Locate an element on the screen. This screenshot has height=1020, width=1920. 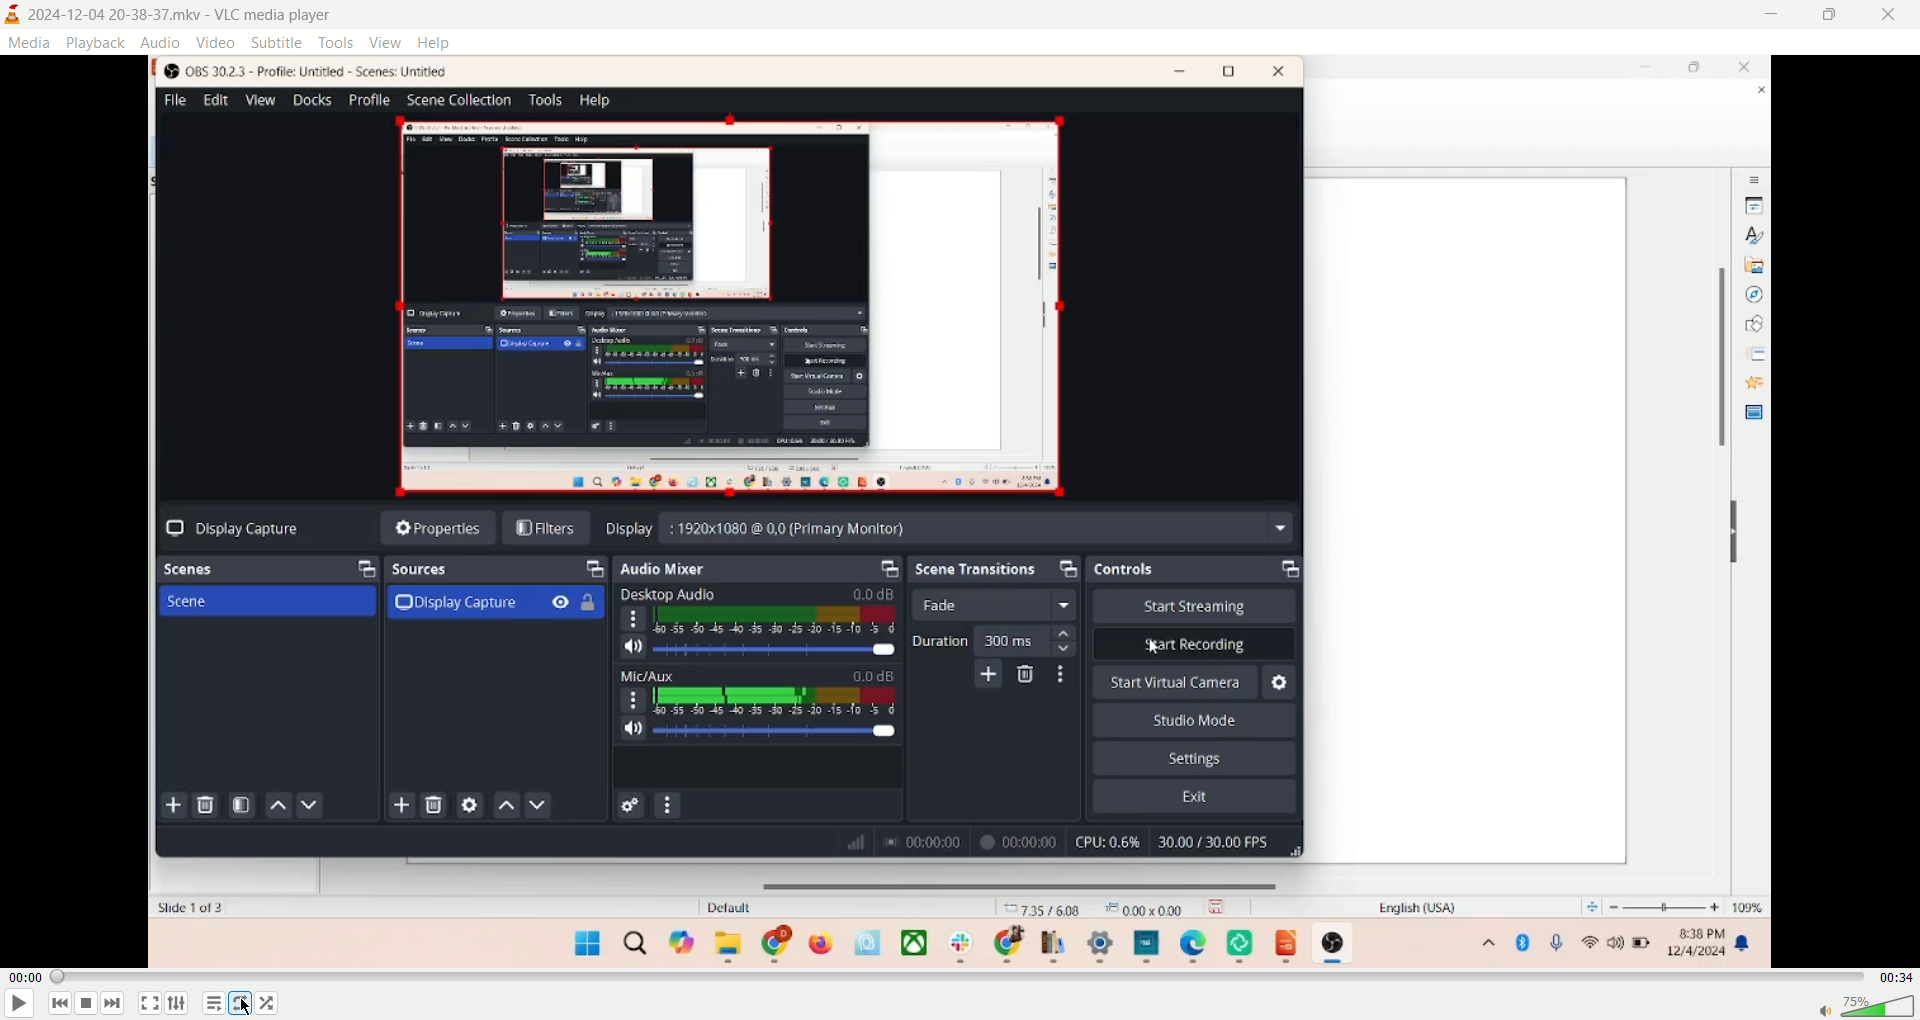
previous track is located at coordinates (59, 1003).